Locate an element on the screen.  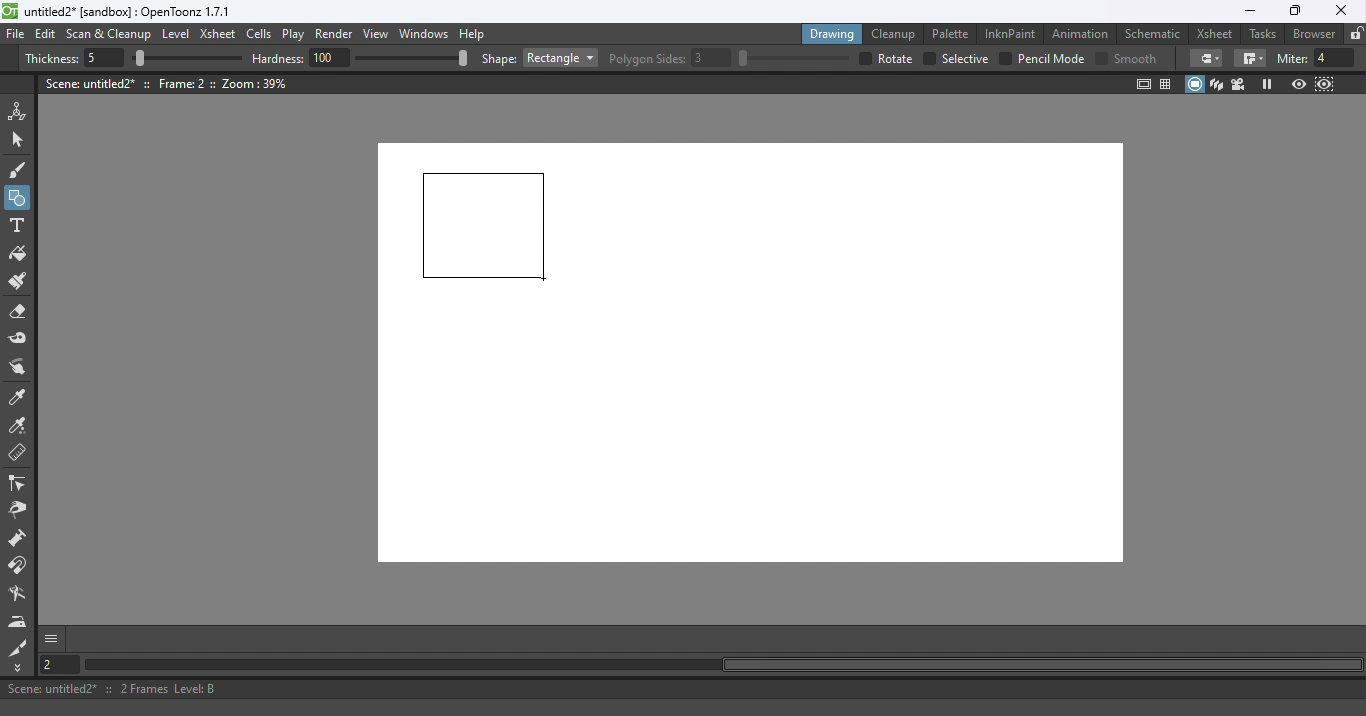
Camera stand view is located at coordinates (1196, 84).